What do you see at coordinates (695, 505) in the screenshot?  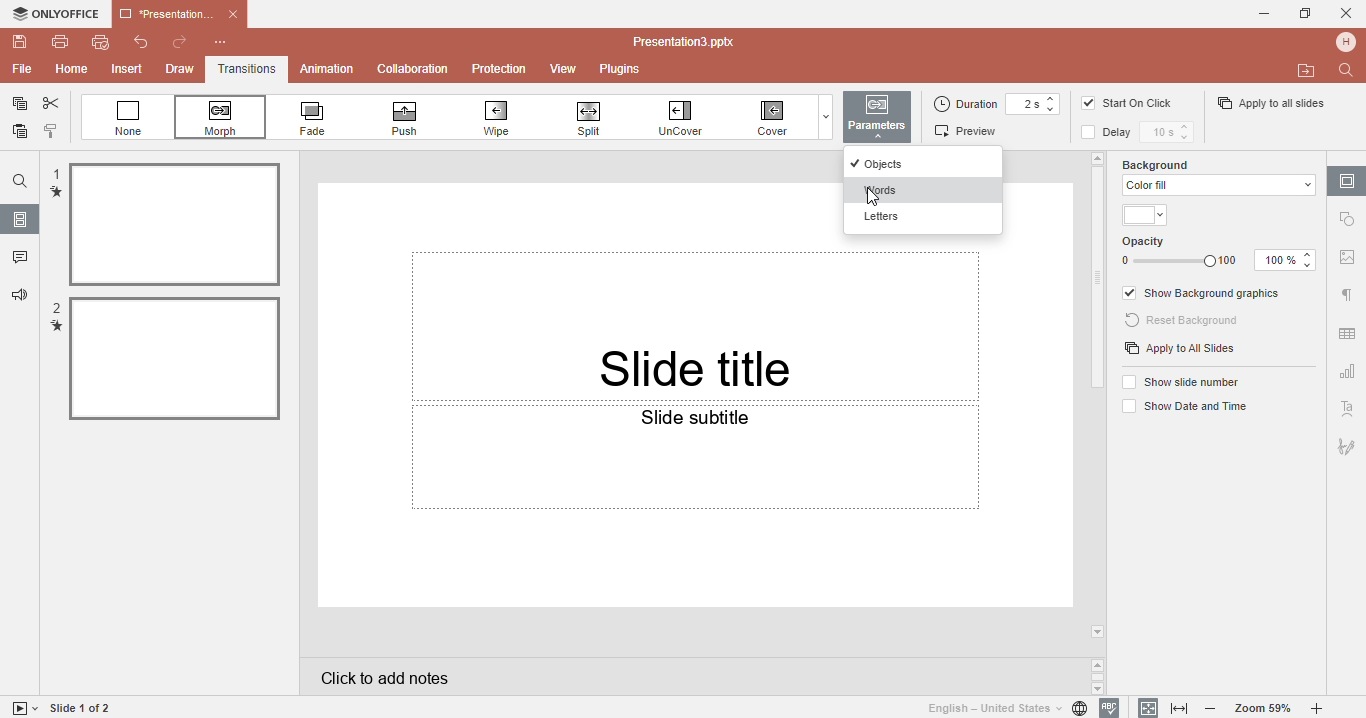 I see `Slide subtittle` at bounding box center [695, 505].